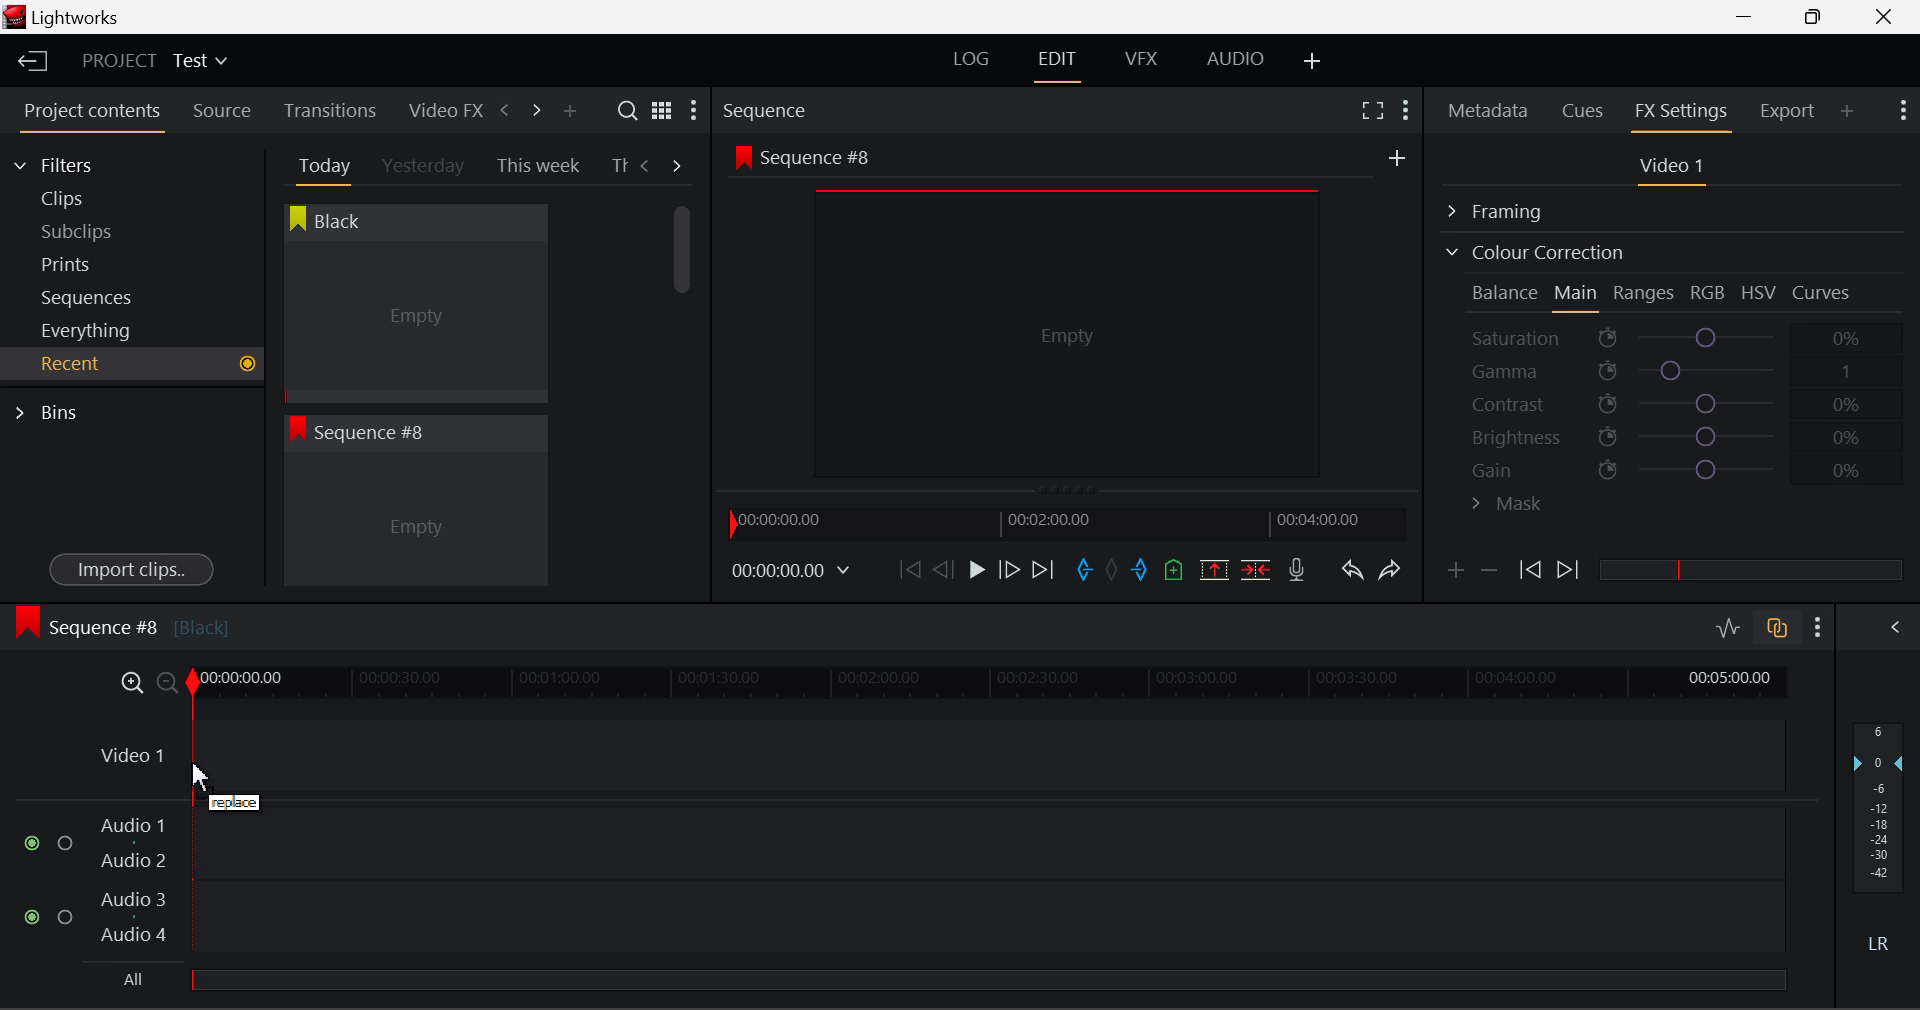 This screenshot has width=1920, height=1010. I want to click on Project Timeline, so click(990, 684).